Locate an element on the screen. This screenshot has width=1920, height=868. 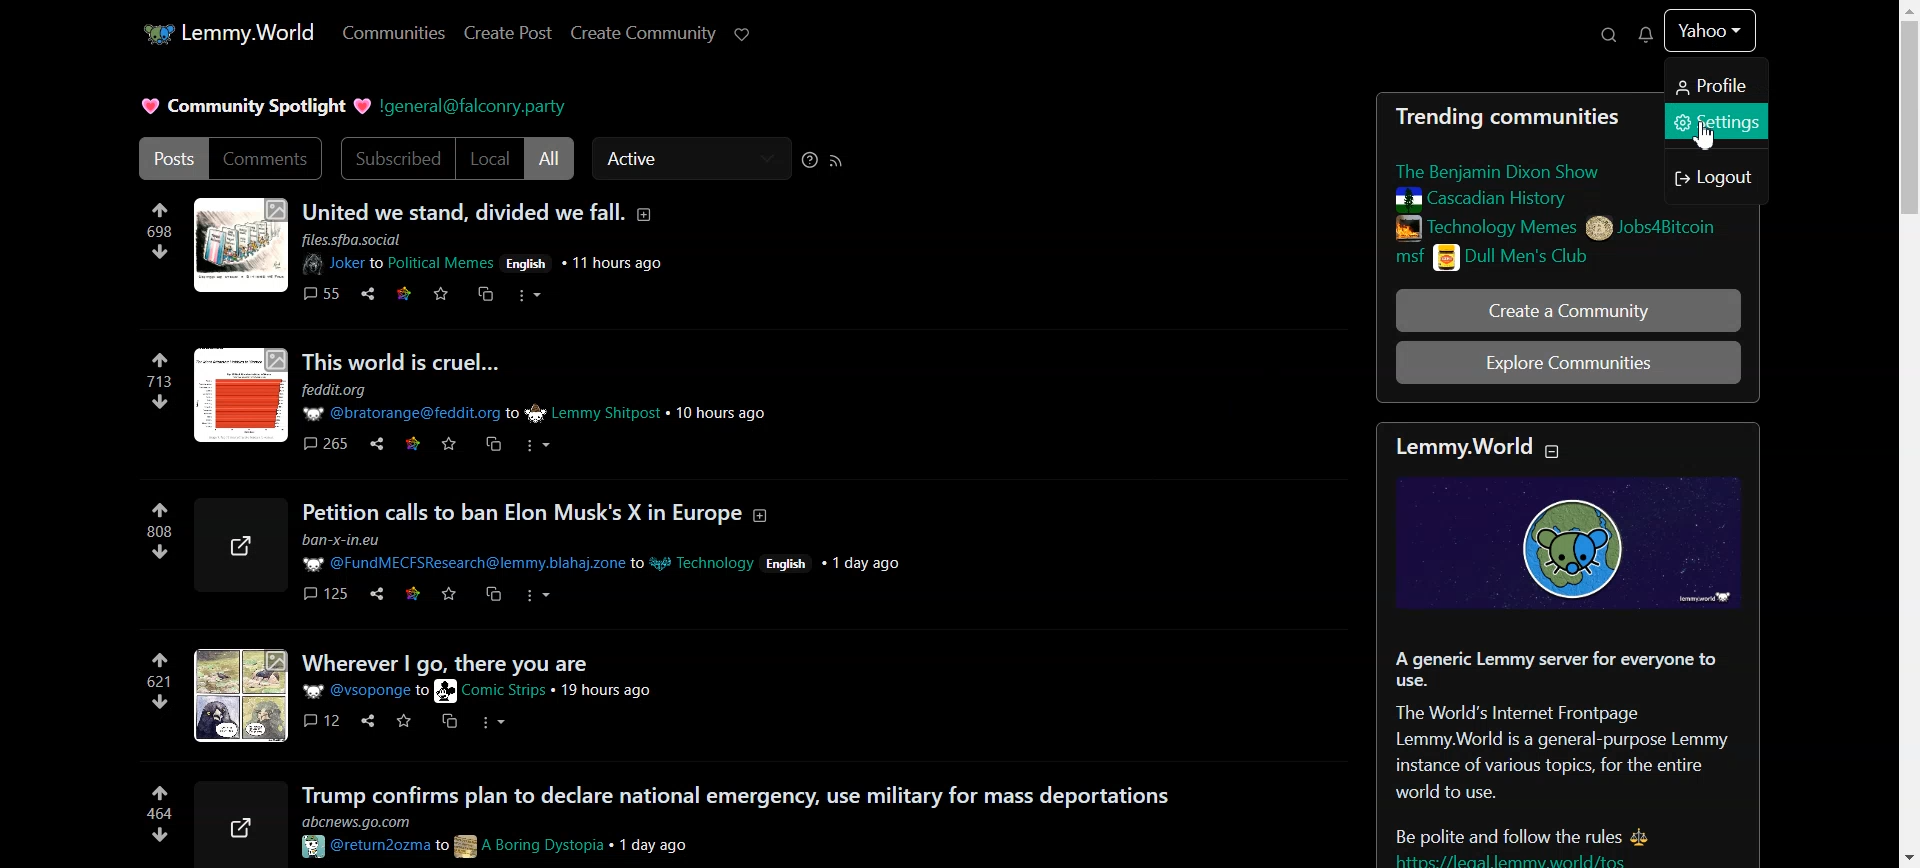
Posts is located at coordinates (1471, 189).